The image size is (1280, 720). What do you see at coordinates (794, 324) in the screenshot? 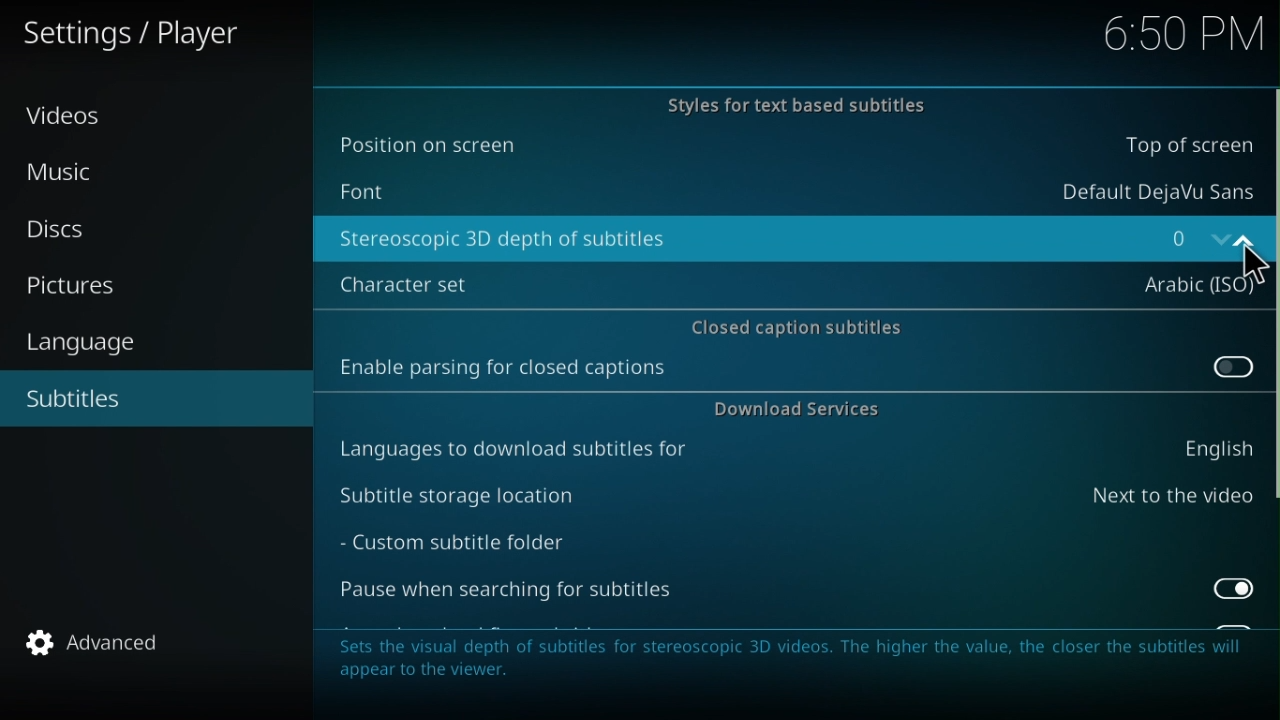
I see `Closed caption subtitles` at bounding box center [794, 324].